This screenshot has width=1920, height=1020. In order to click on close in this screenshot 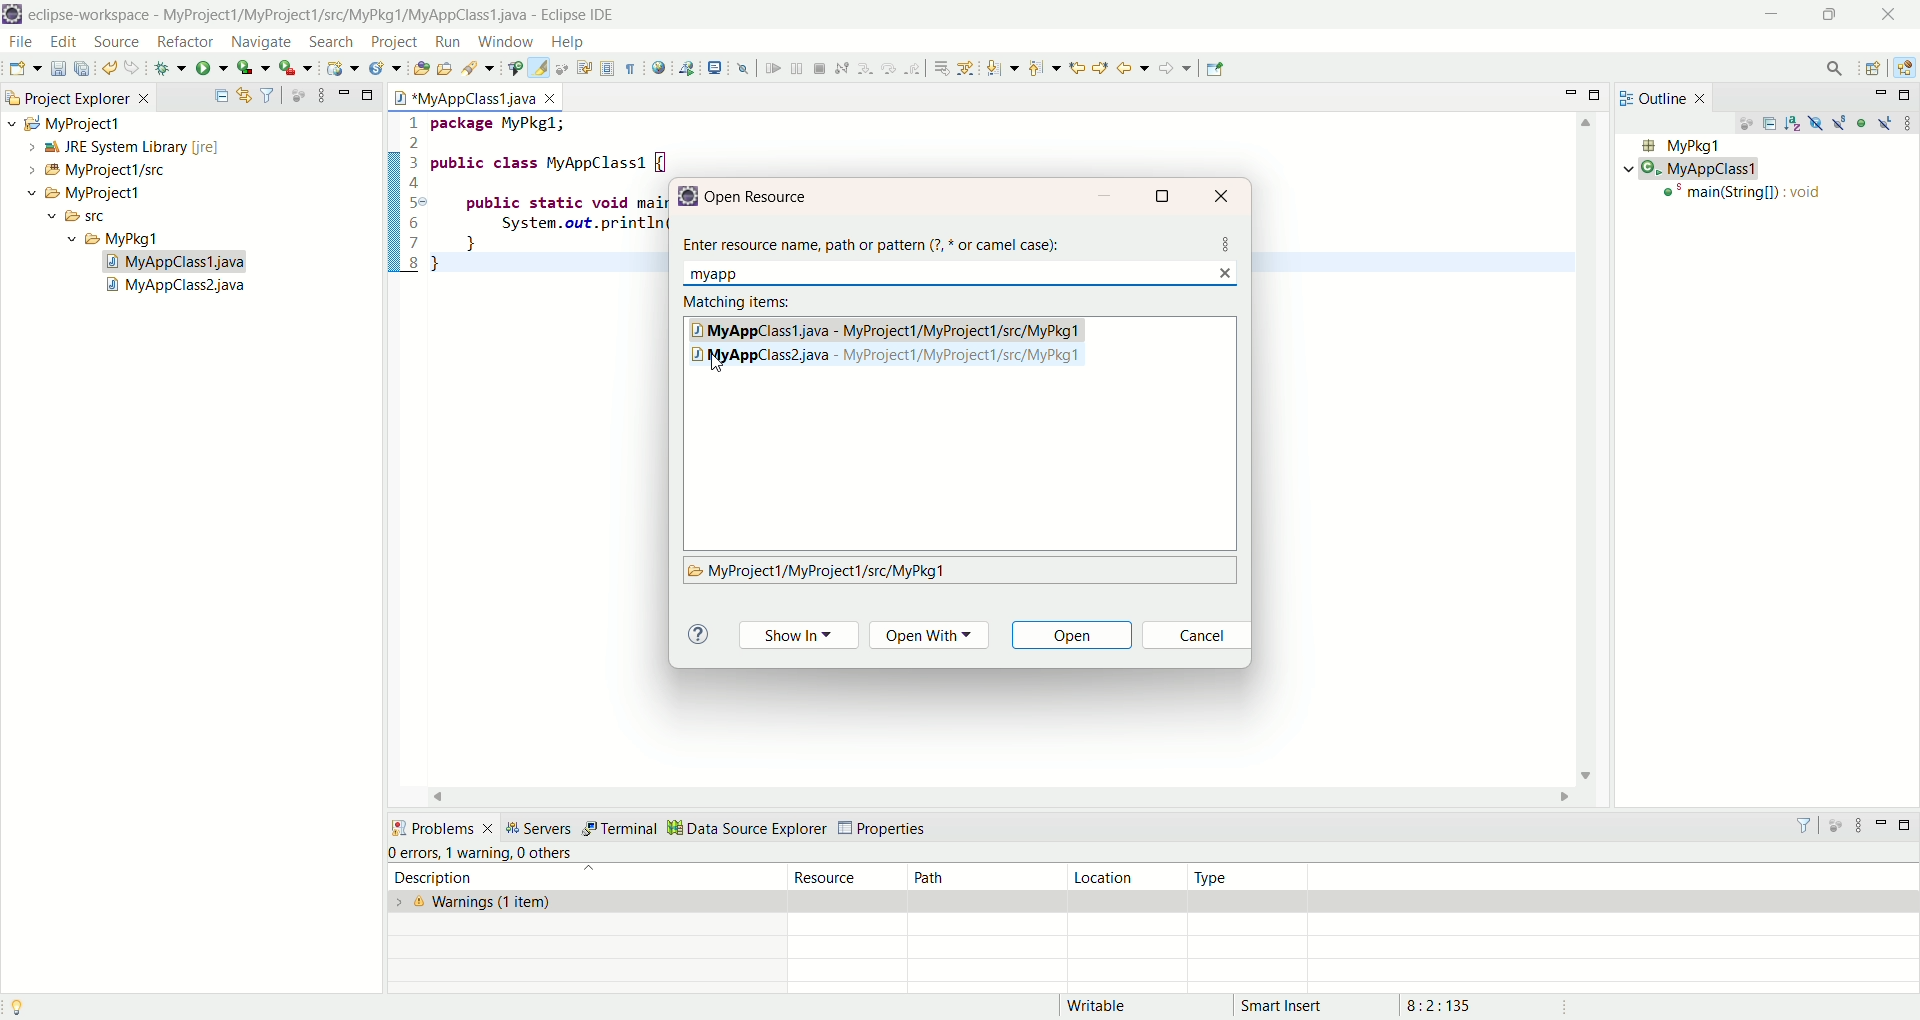, I will do `click(1894, 13)`.